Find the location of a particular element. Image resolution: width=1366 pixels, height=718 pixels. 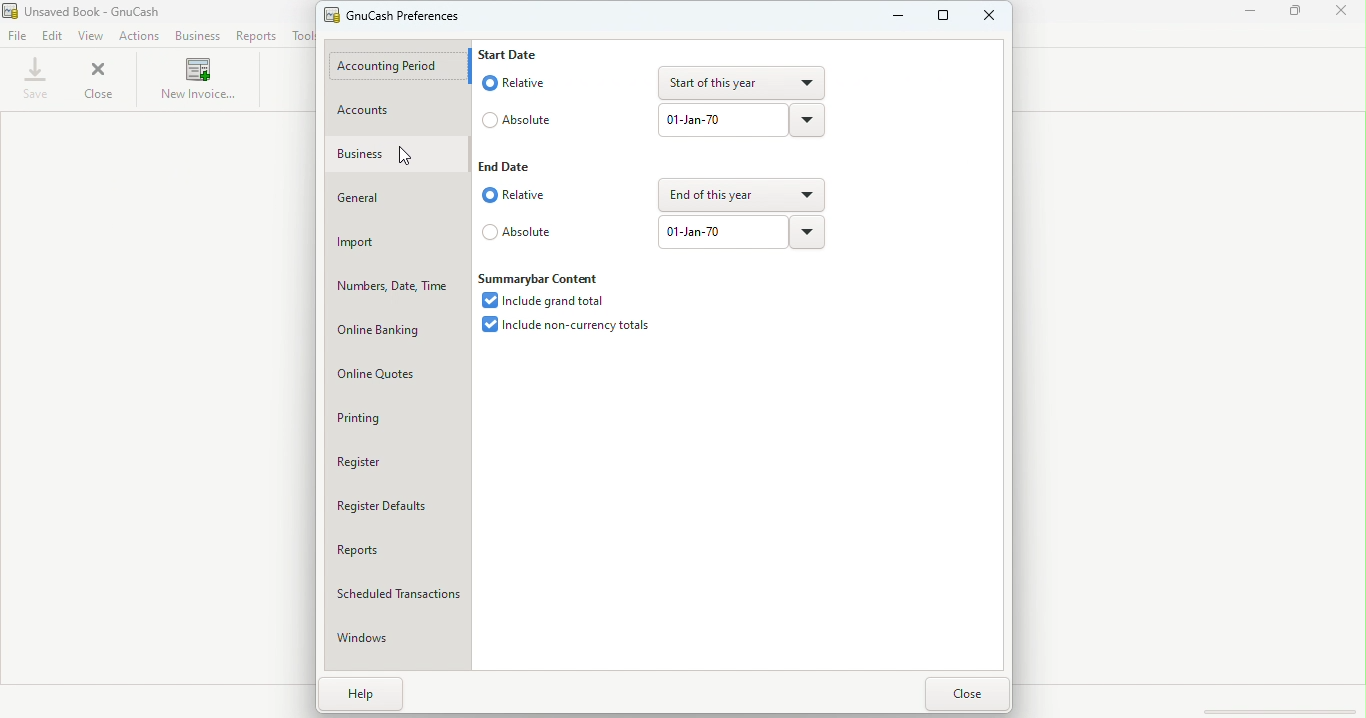

End date is located at coordinates (507, 165).